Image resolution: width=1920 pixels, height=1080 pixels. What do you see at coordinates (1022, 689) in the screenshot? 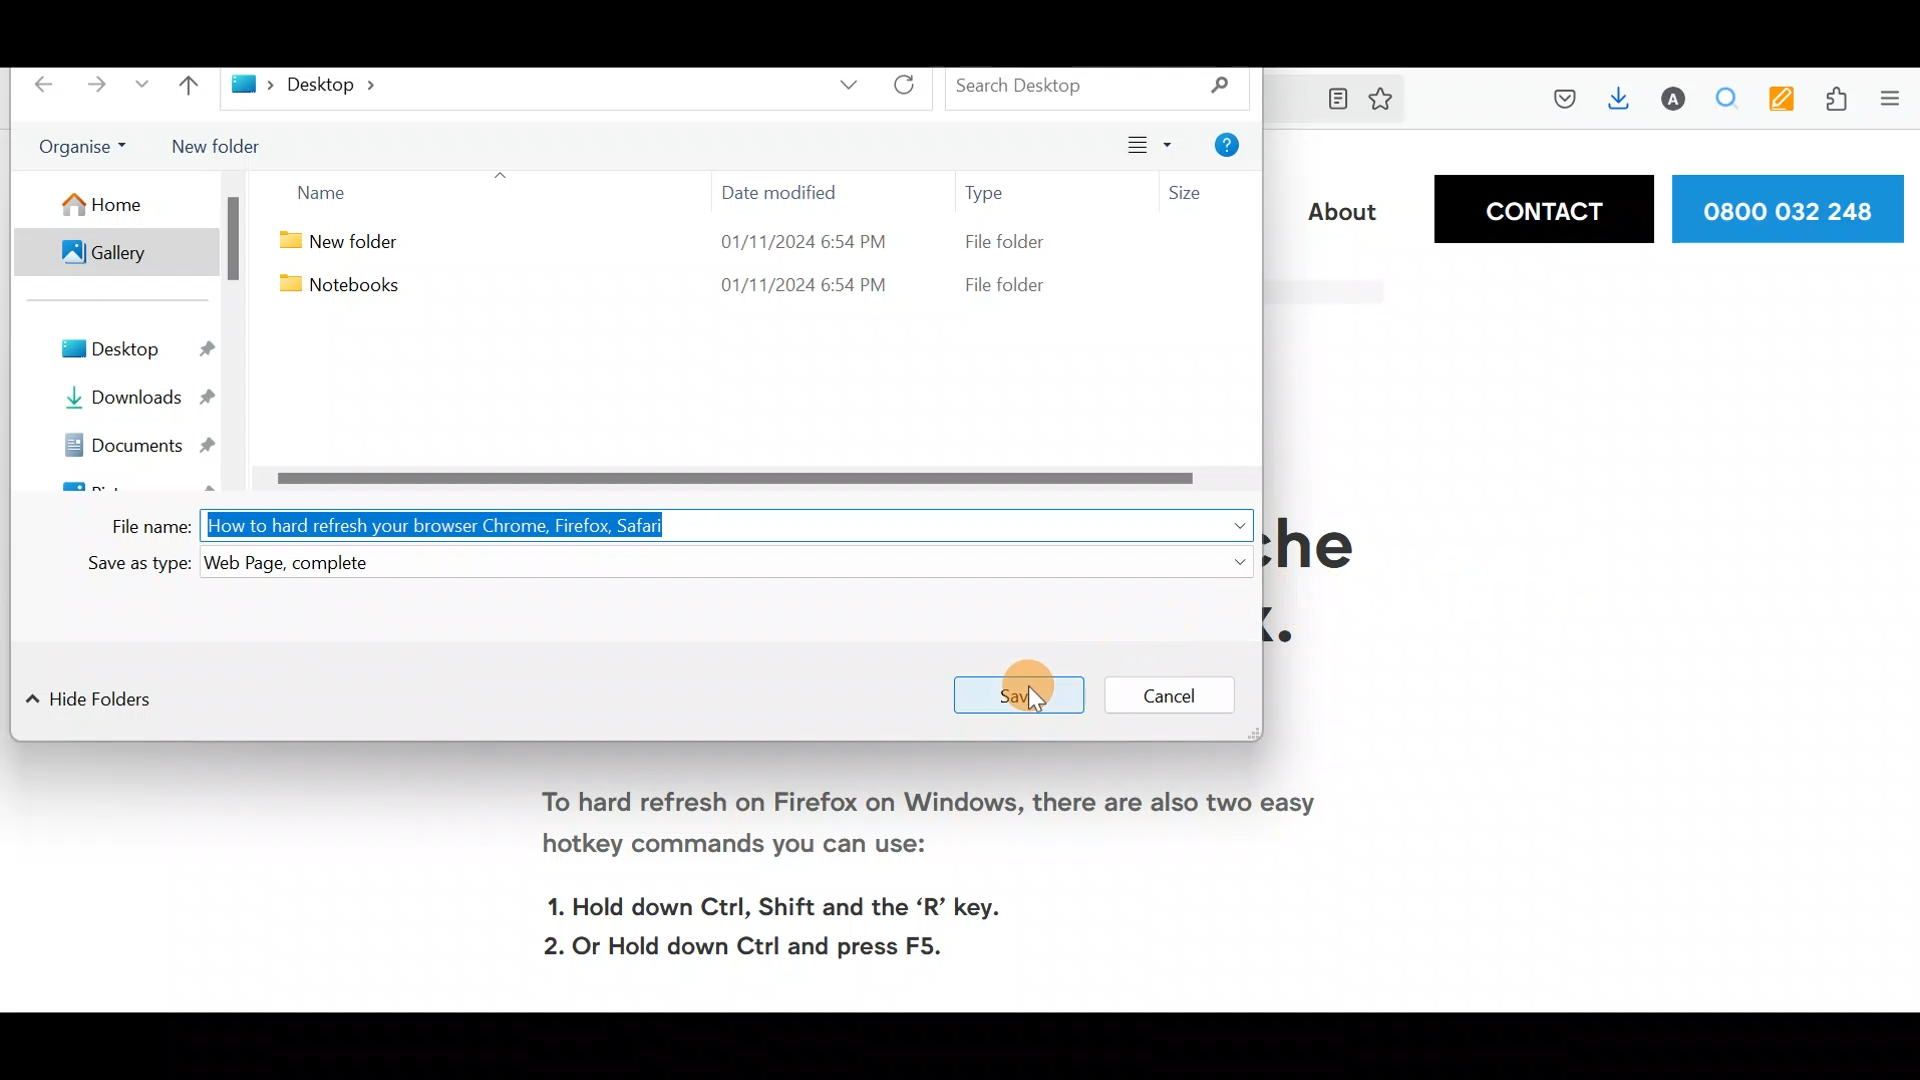
I see `Save` at bounding box center [1022, 689].